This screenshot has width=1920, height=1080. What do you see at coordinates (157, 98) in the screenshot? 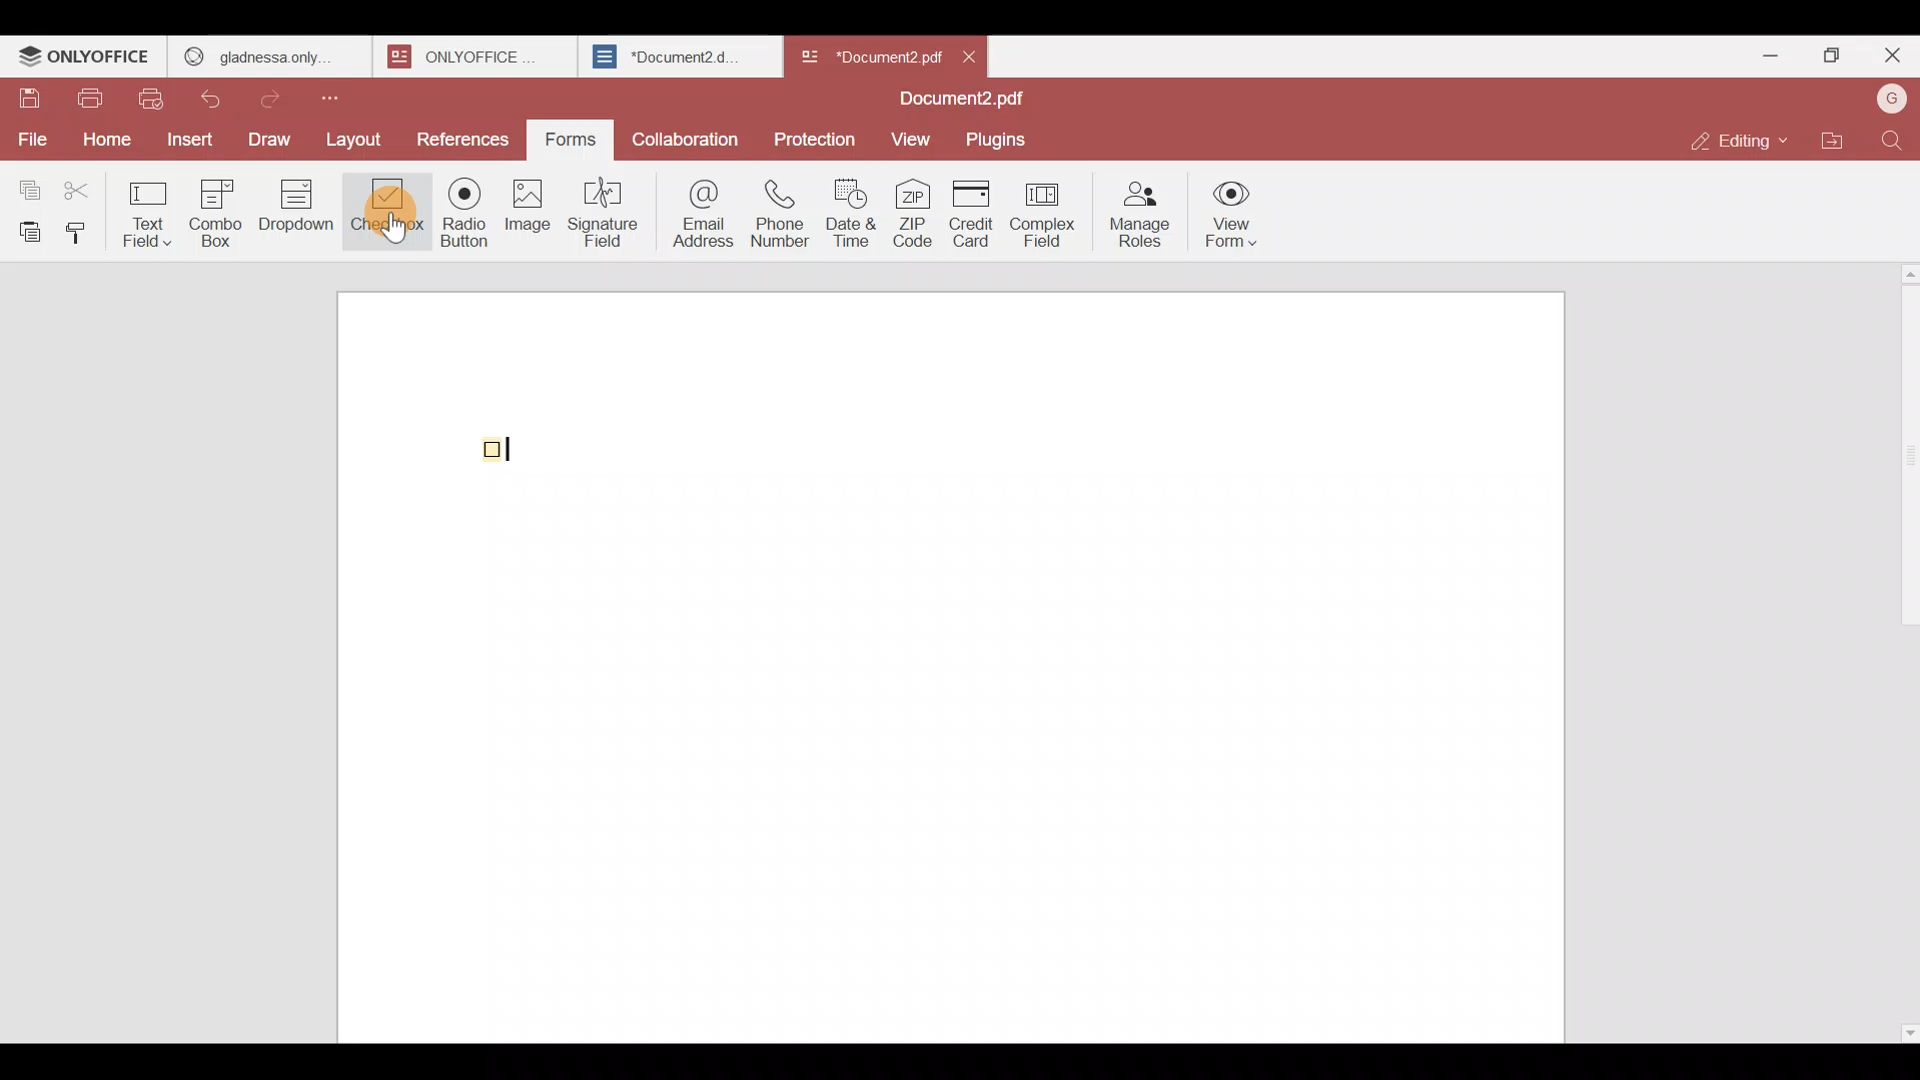
I see `Quick print` at bounding box center [157, 98].